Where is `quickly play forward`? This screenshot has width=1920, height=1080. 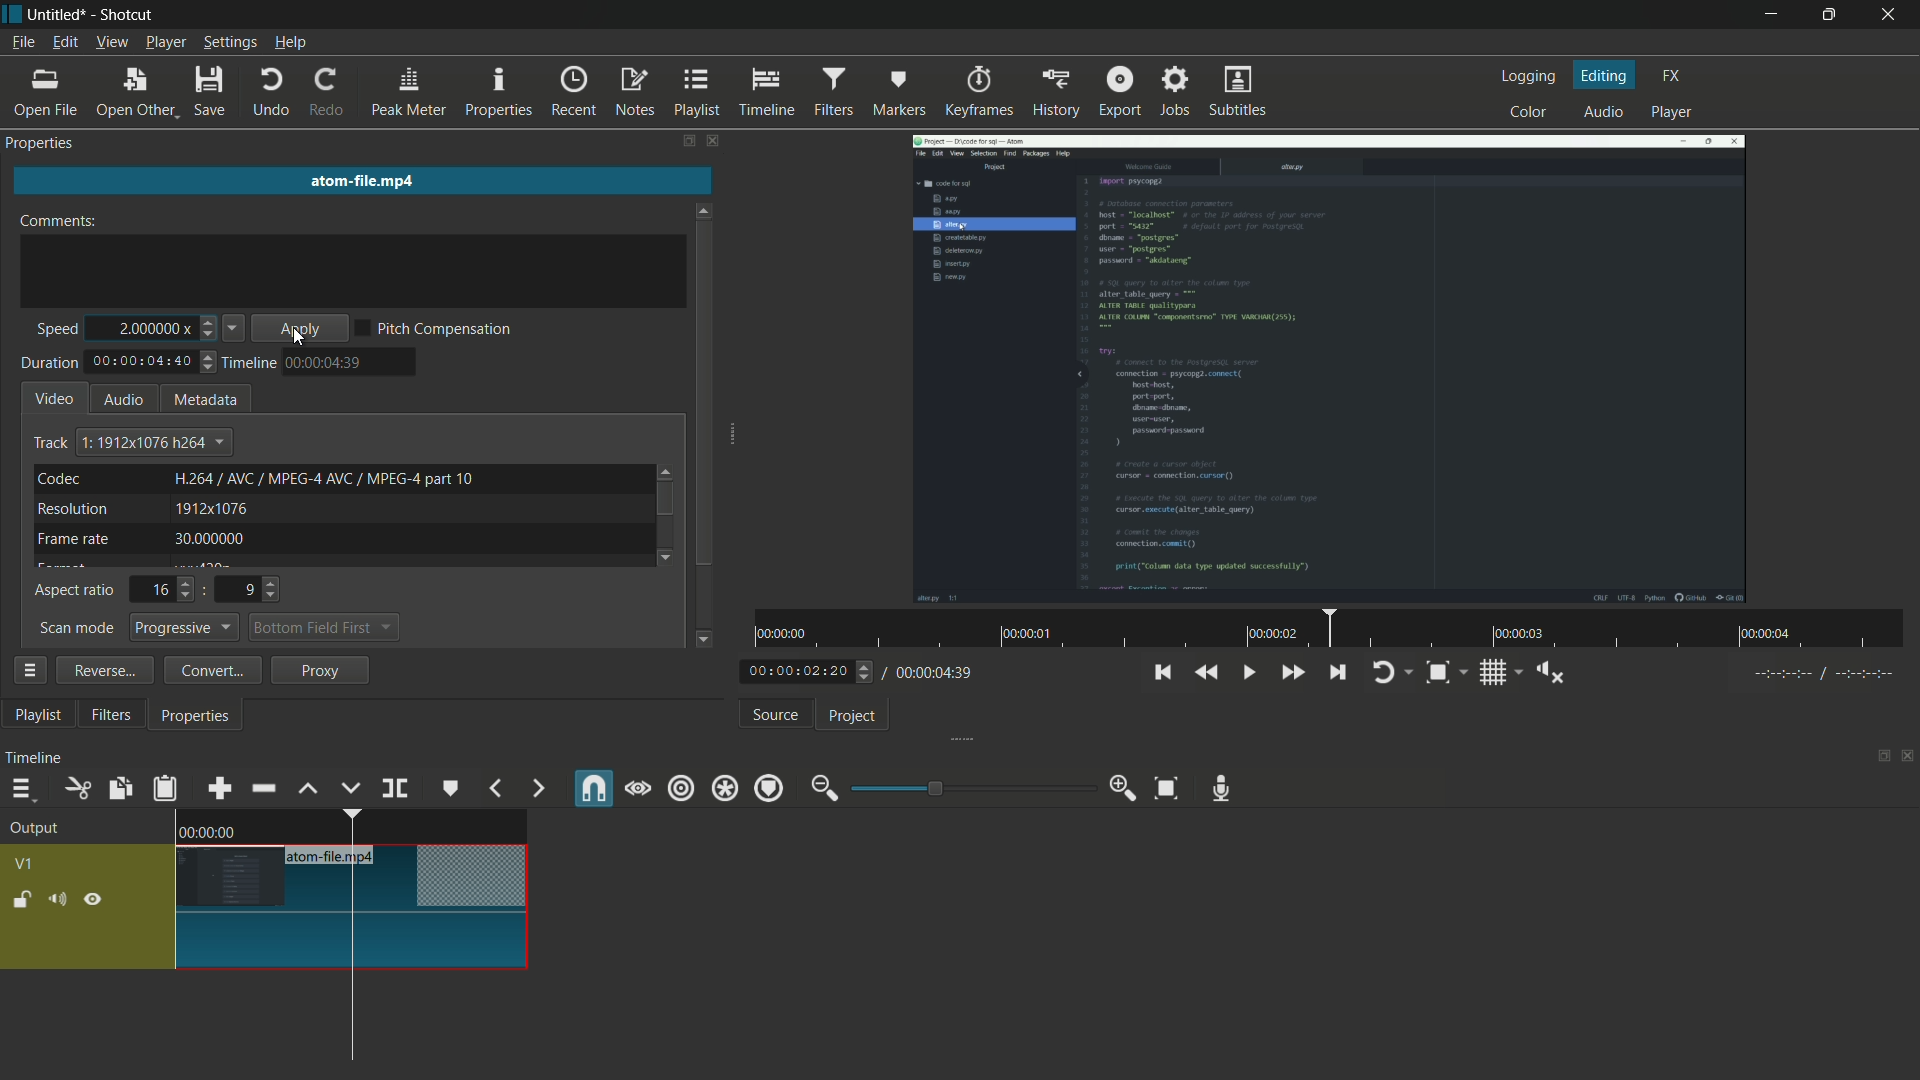
quickly play forward is located at coordinates (1295, 674).